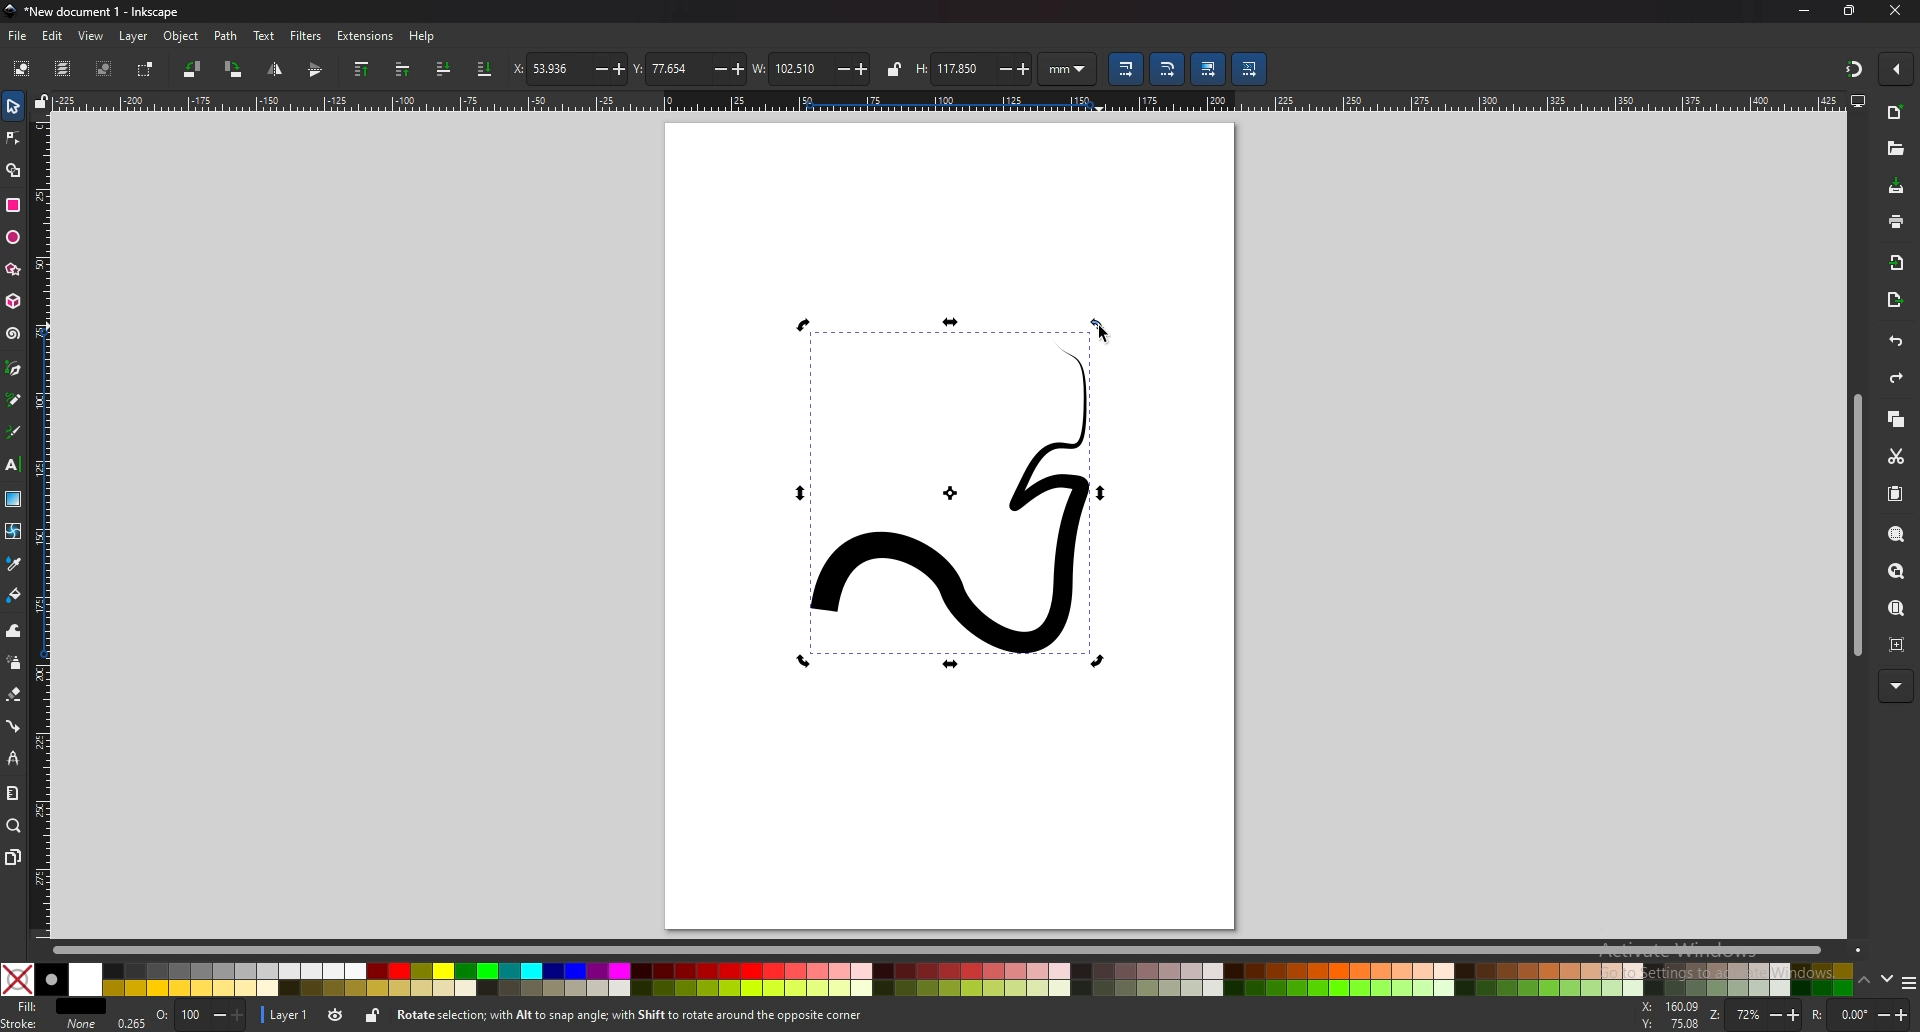 Image resolution: width=1920 pixels, height=1032 pixels. I want to click on stroke, so click(51, 1024).